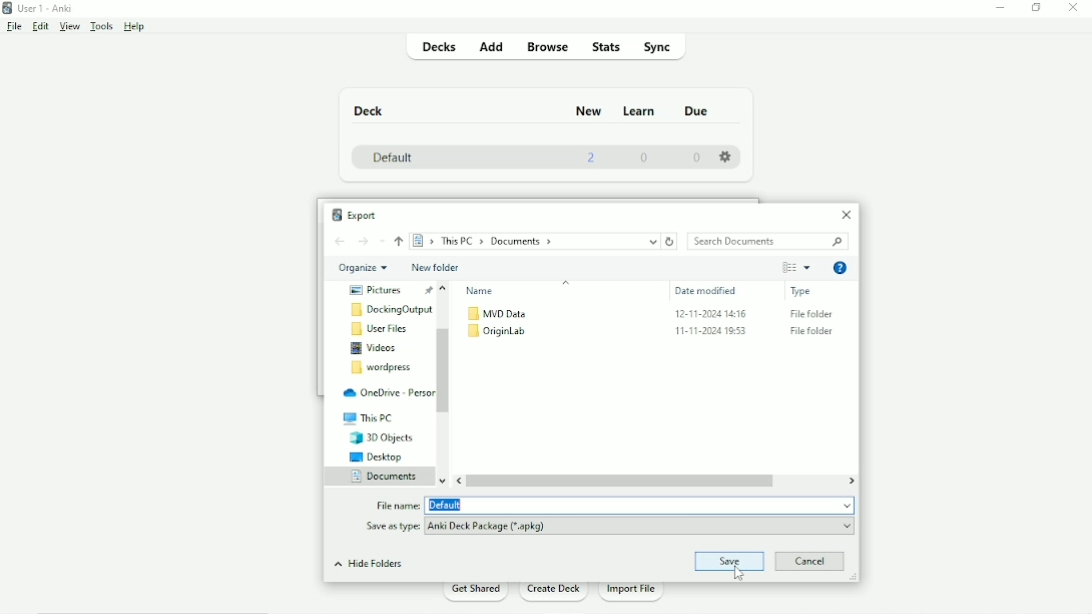 Image resolution: width=1092 pixels, height=614 pixels. I want to click on User Files, so click(382, 327).